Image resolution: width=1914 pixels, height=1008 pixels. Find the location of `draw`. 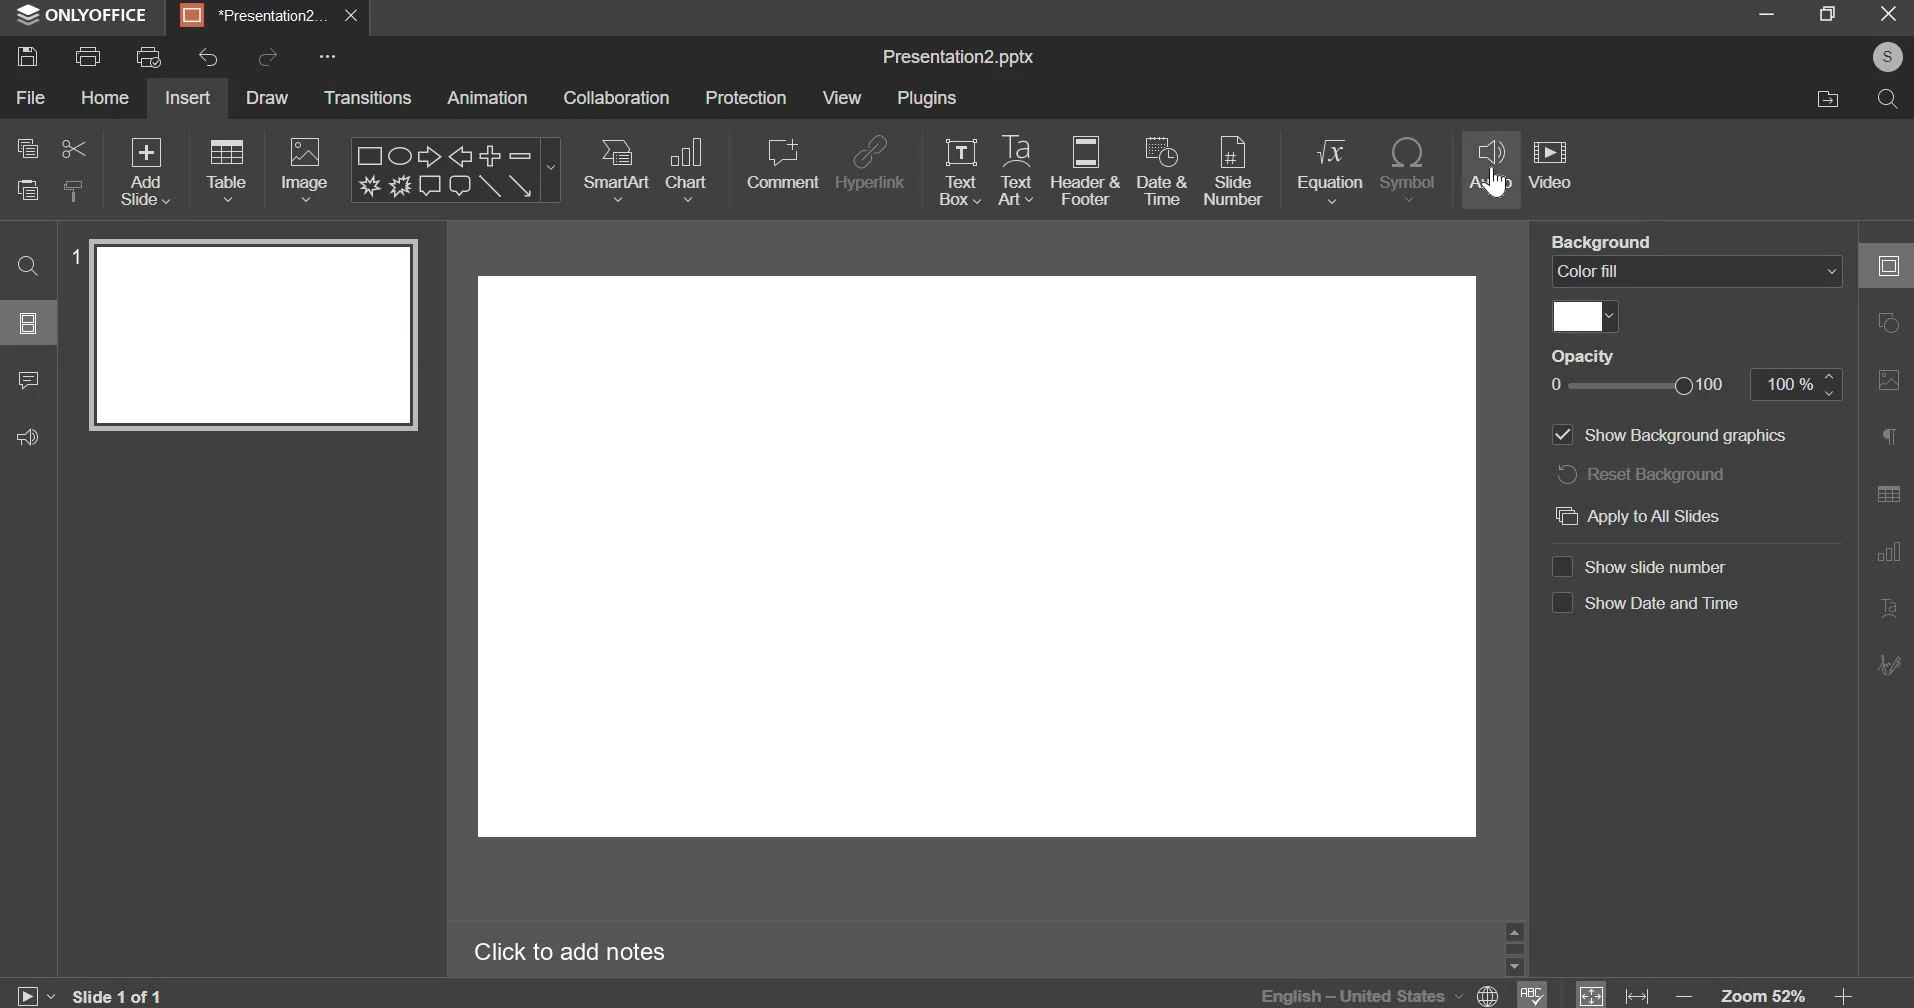

draw is located at coordinates (263, 96).